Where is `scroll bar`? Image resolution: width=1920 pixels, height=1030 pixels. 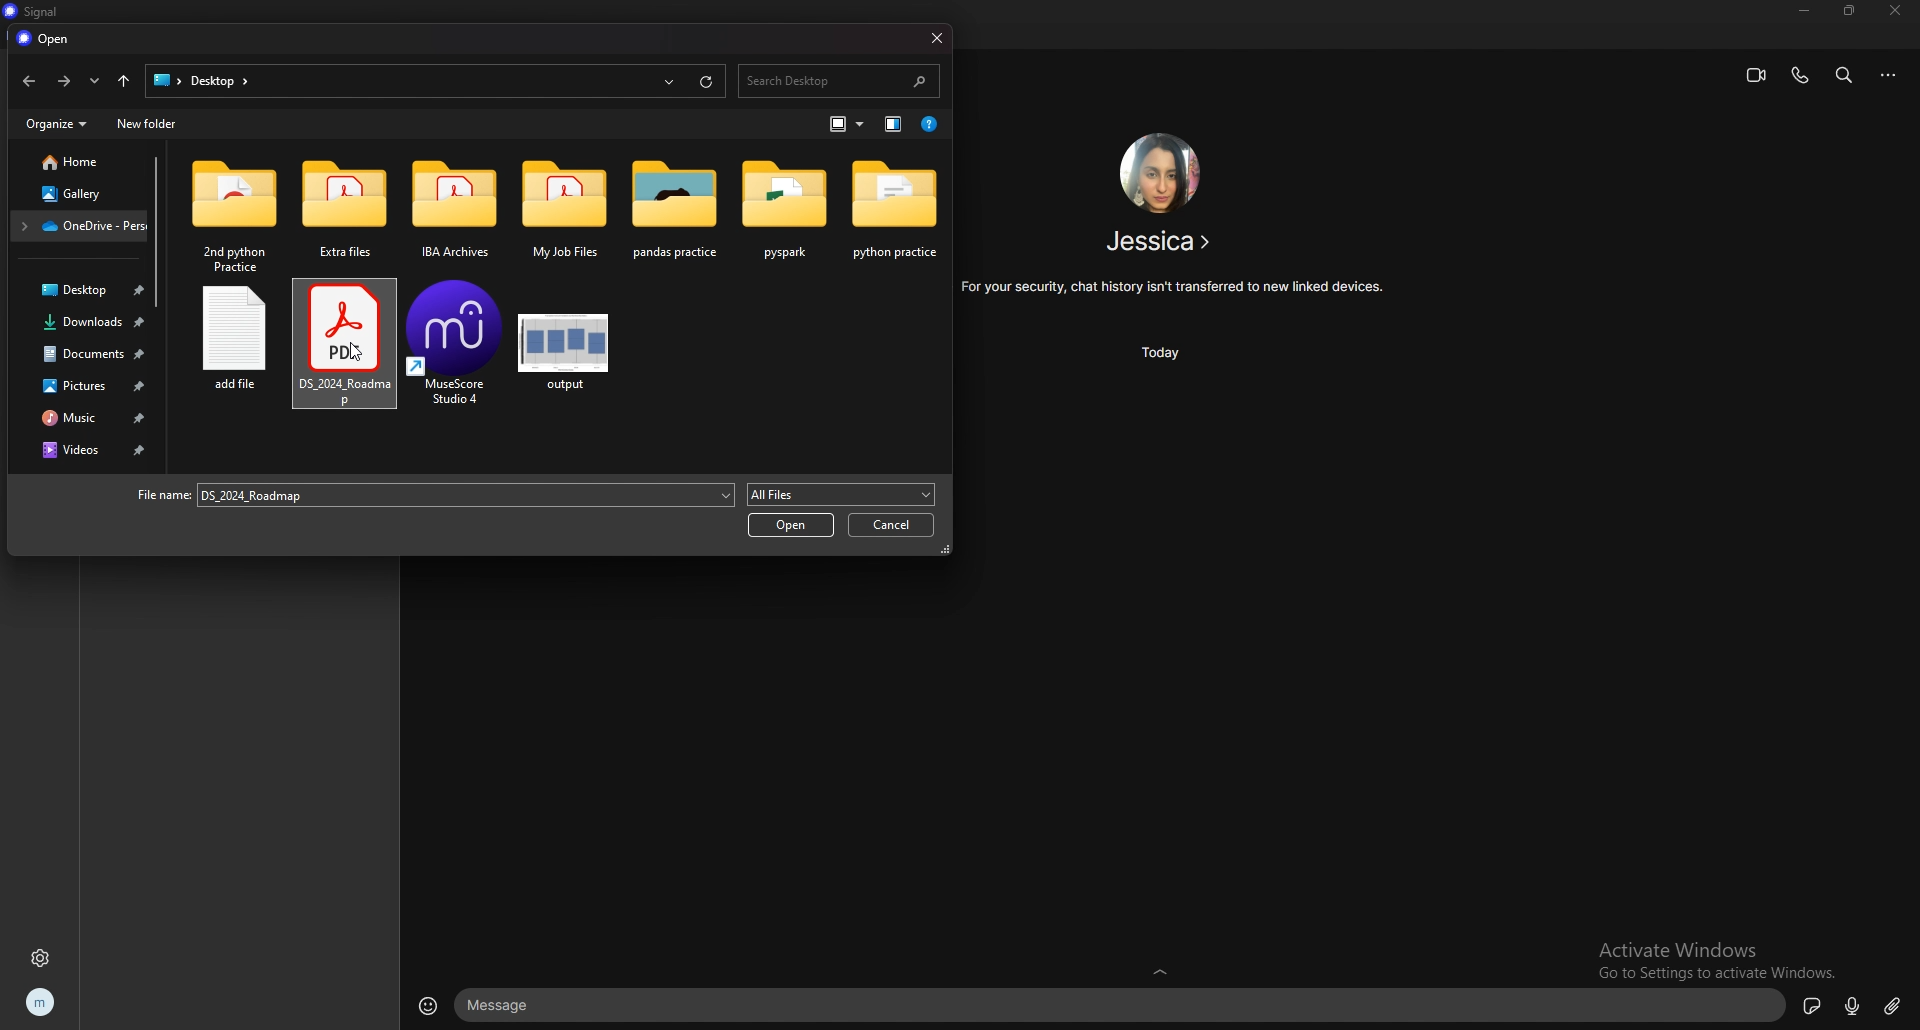 scroll bar is located at coordinates (155, 231).